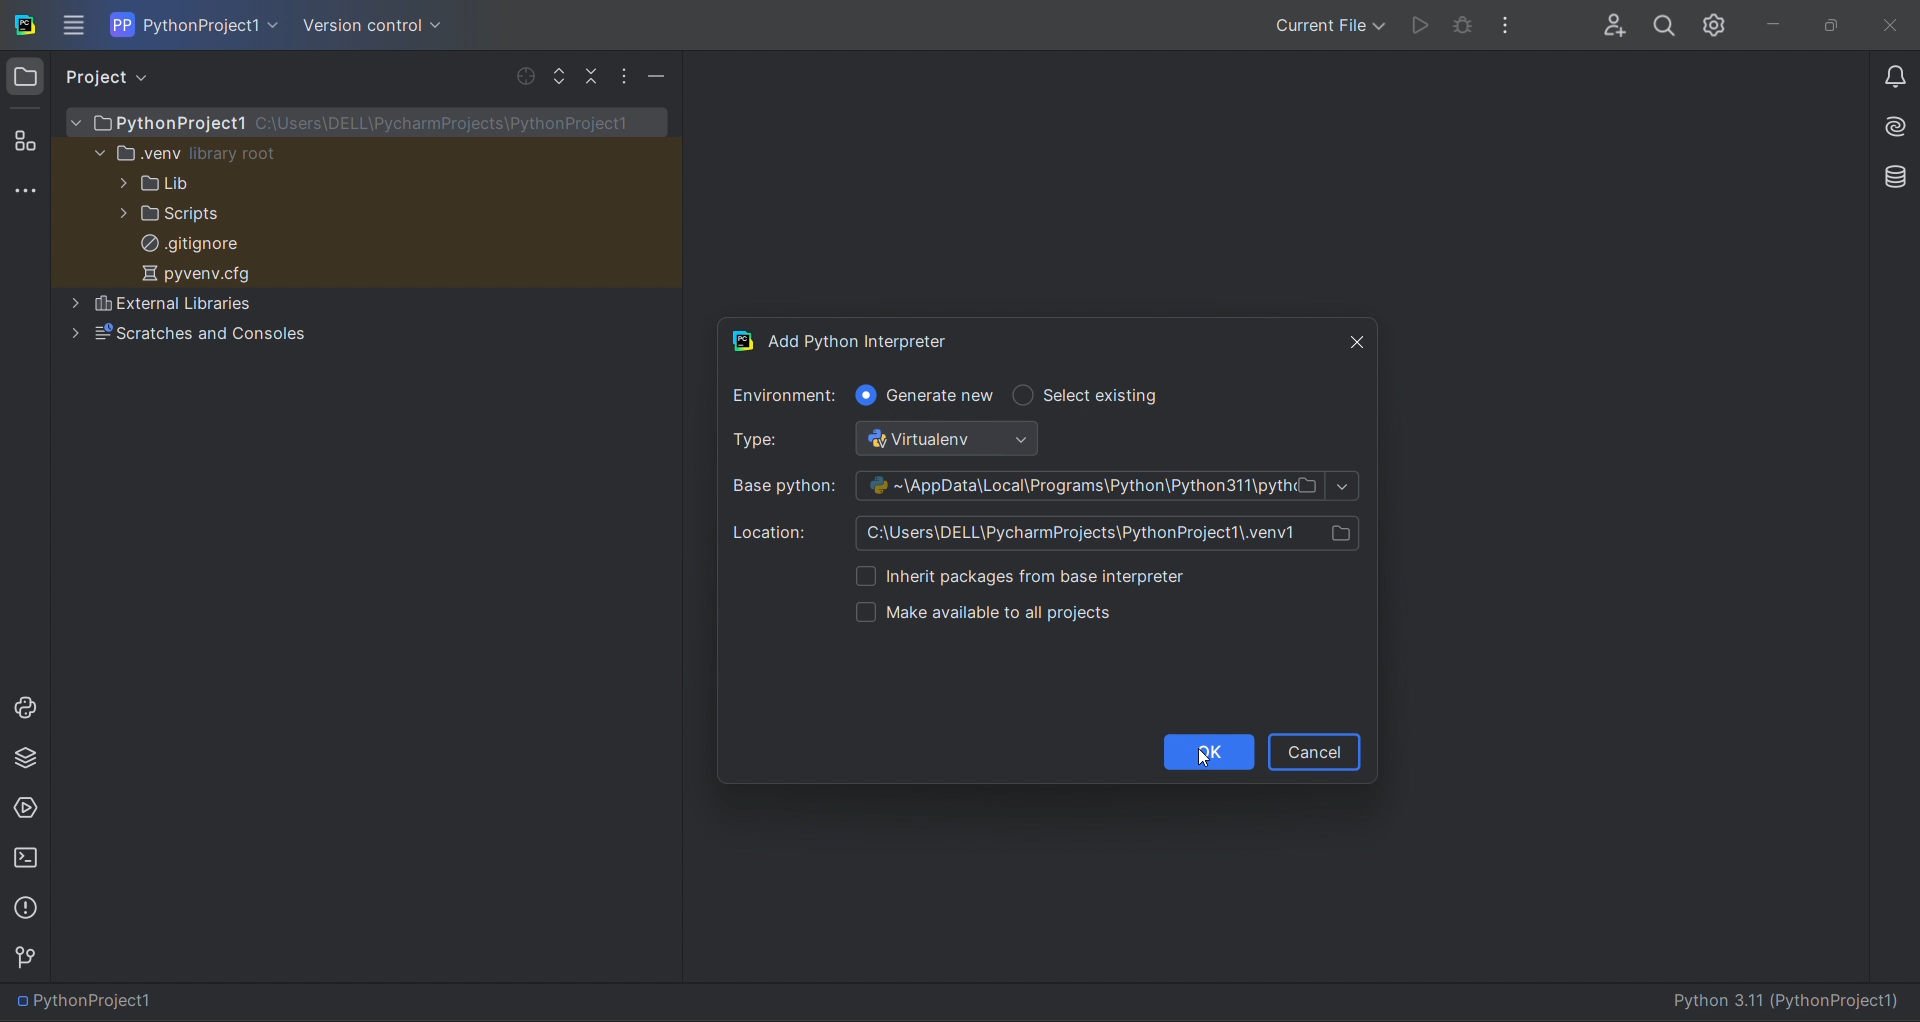 This screenshot has width=1920, height=1022. What do you see at coordinates (592, 77) in the screenshot?
I see `collapse file` at bounding box center [592, 77].